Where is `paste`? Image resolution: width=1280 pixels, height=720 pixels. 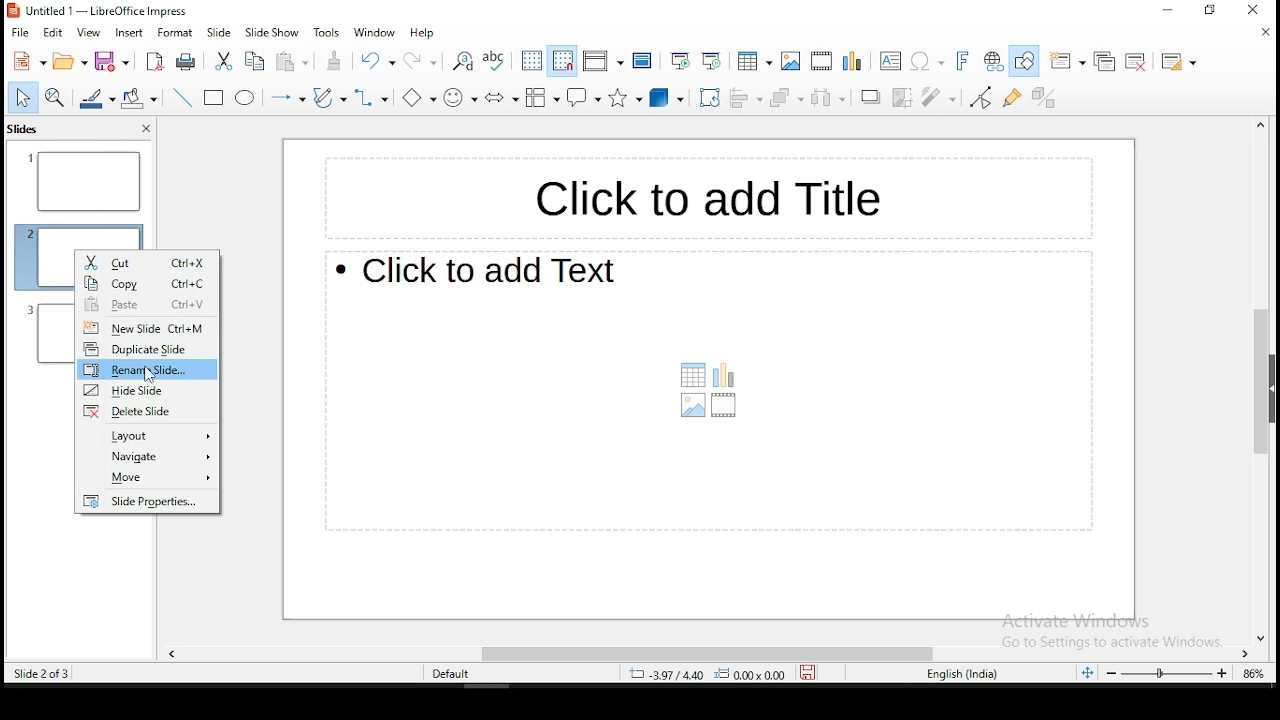 paste is located at coordinates (149, 304).